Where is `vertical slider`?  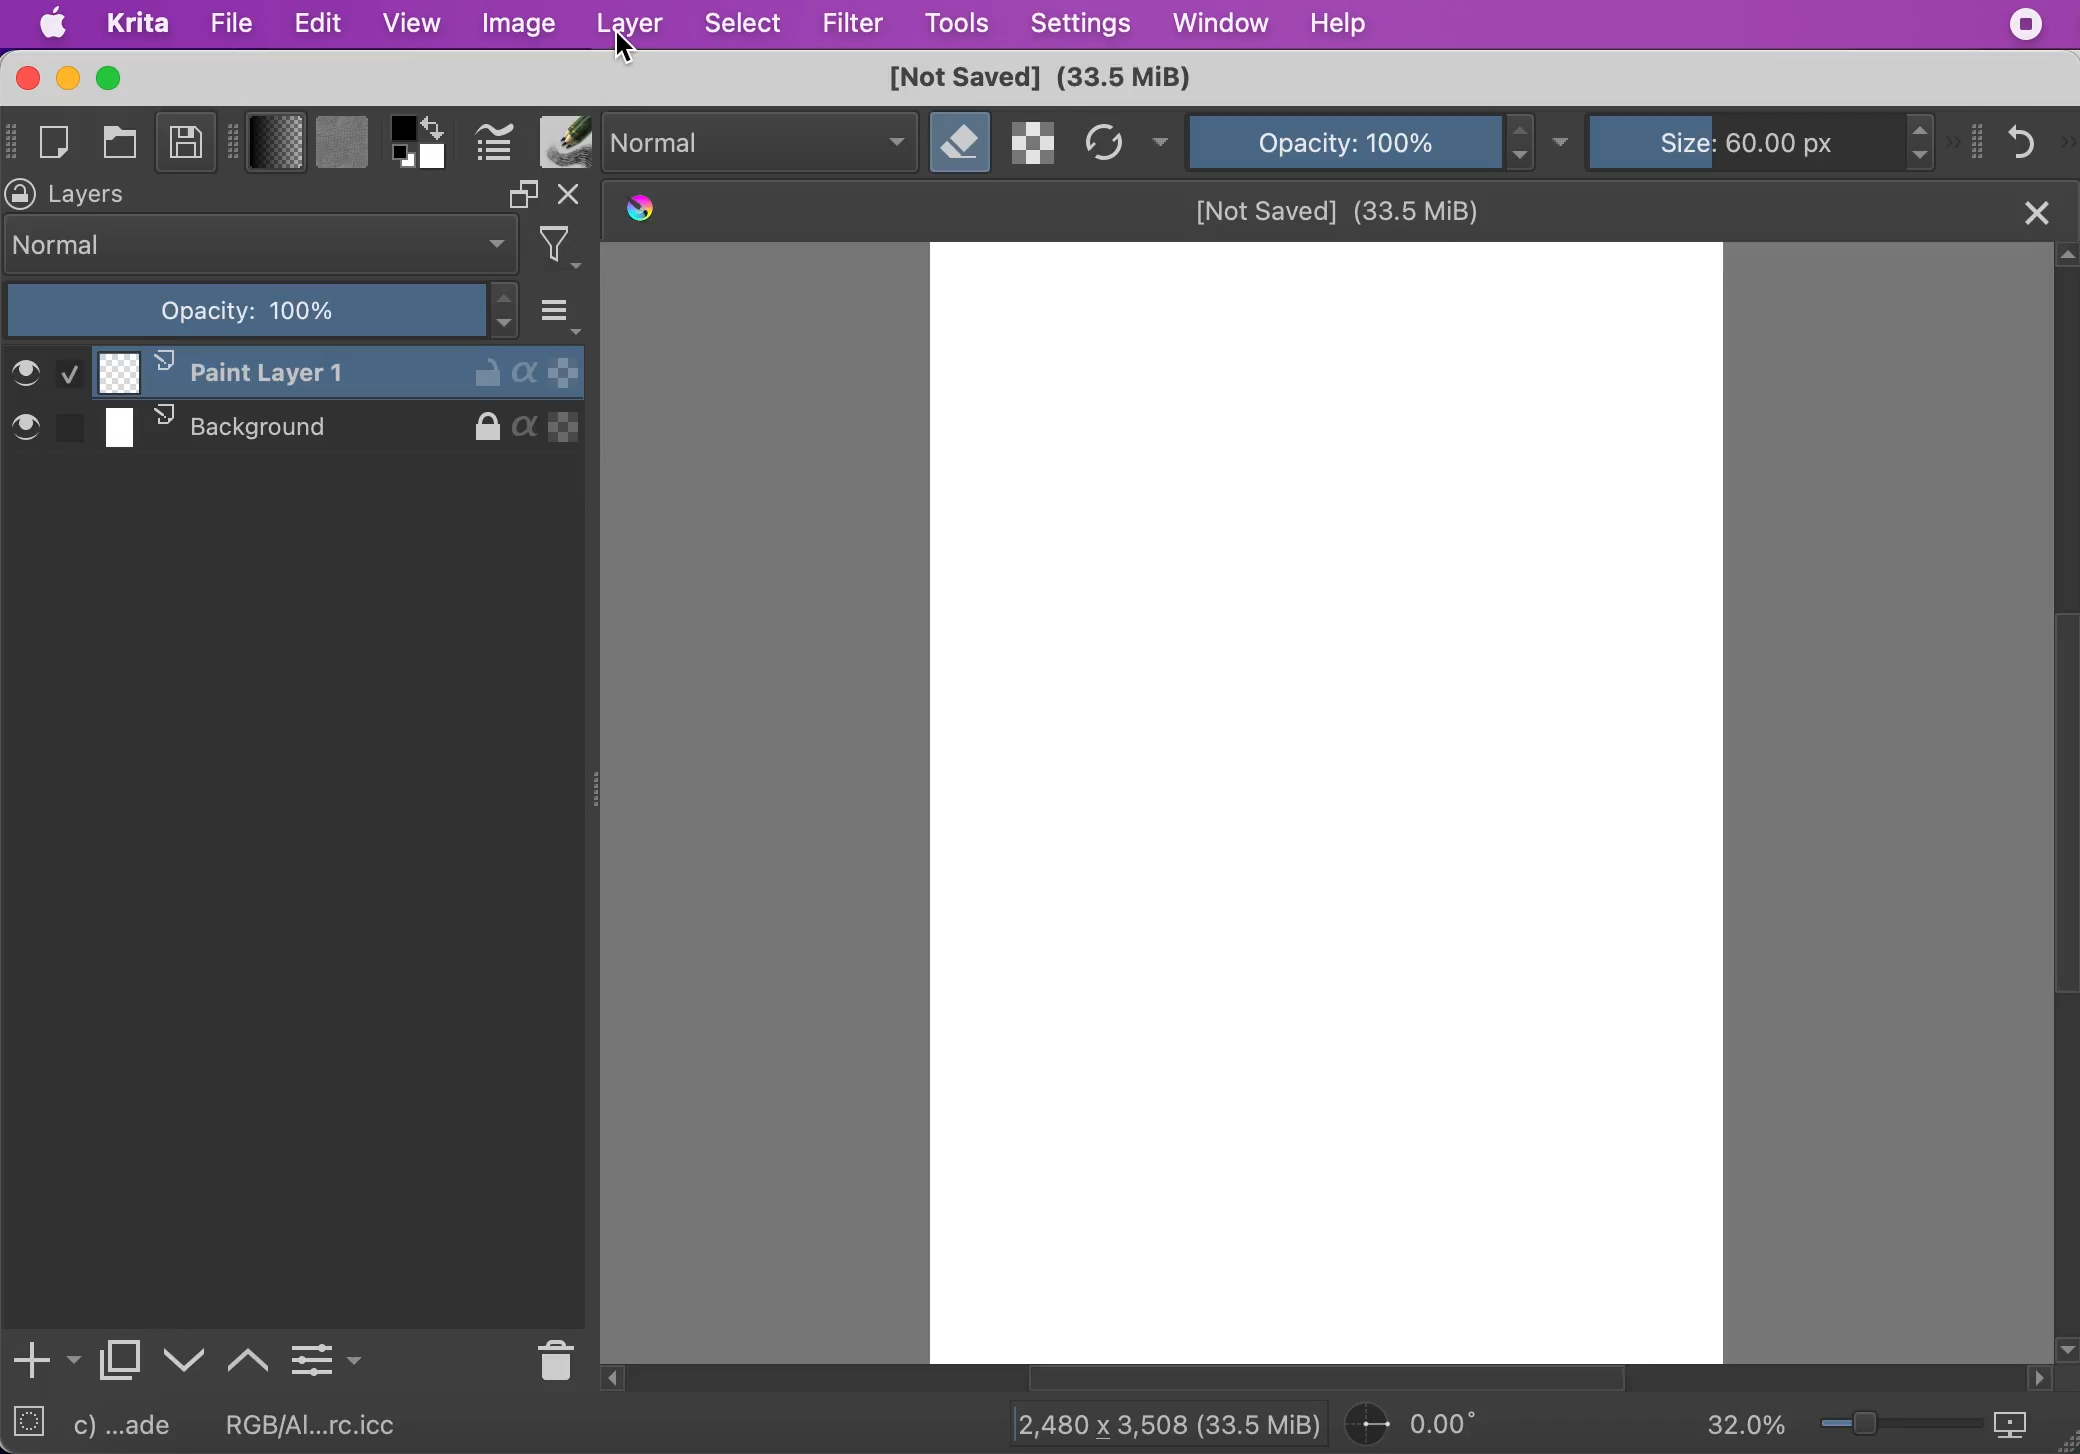 vertical slider is located at coordinates (2062, 712).